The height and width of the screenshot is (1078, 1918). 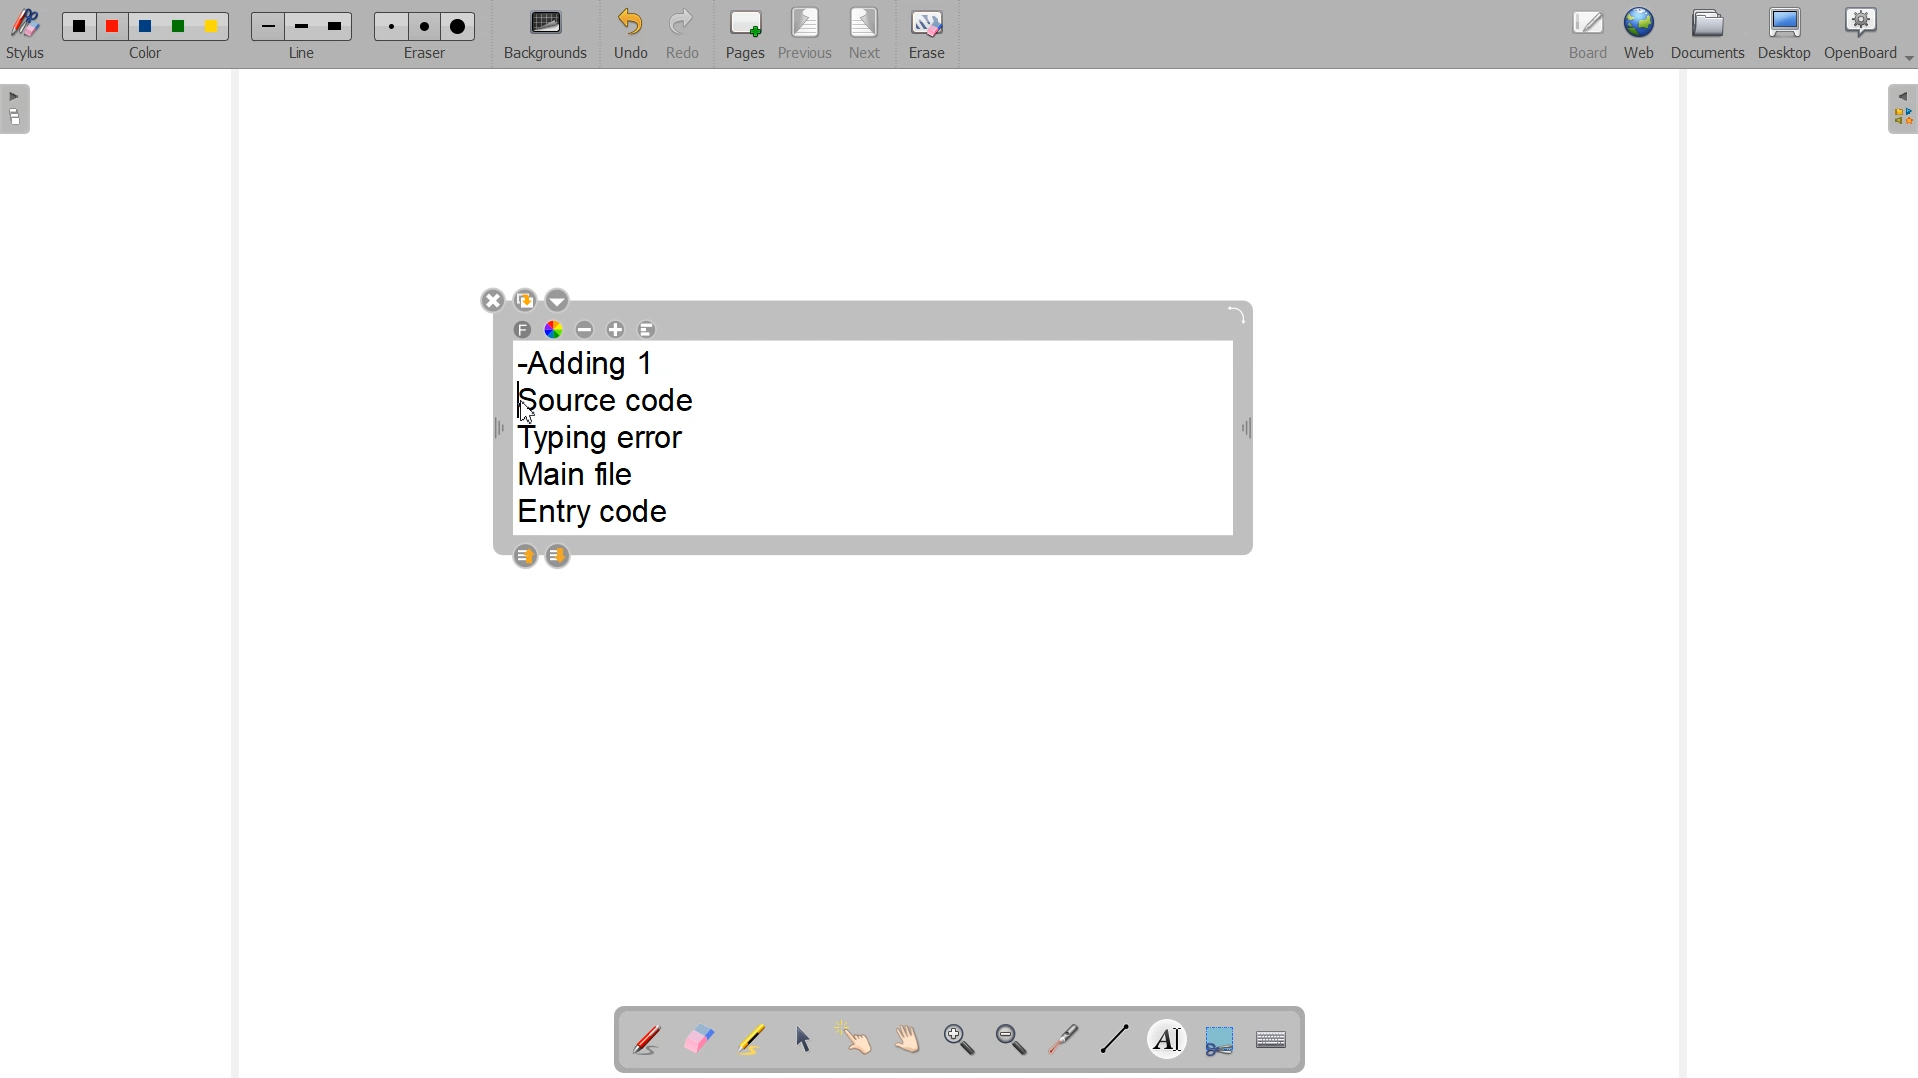 What do you see at coordinates (1063, 1039) in the screenshot?
I see `Virtual laser pointer` at bounding box center [1063, 1039].